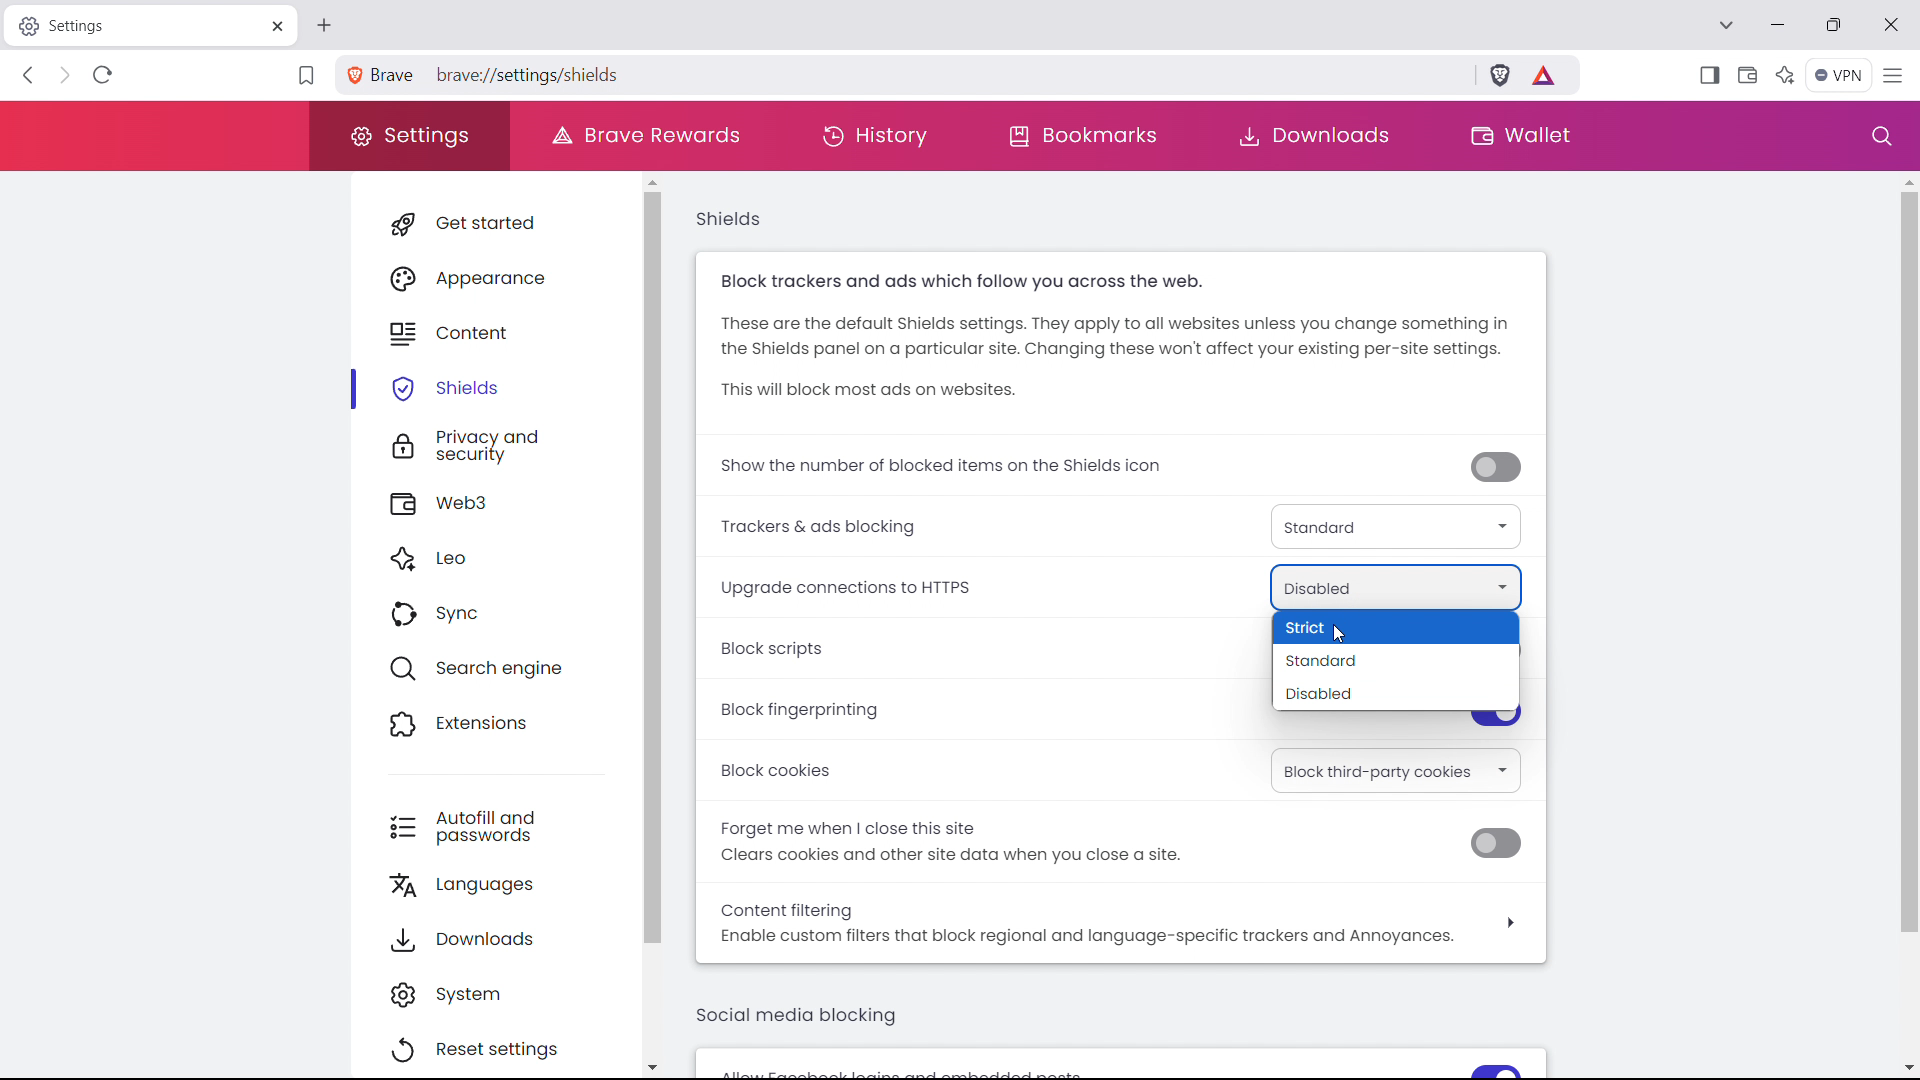 This screenshot has width=1920, height=1080. I want to click on Clears cookies and other site data when you close a site., so click(962, 856).